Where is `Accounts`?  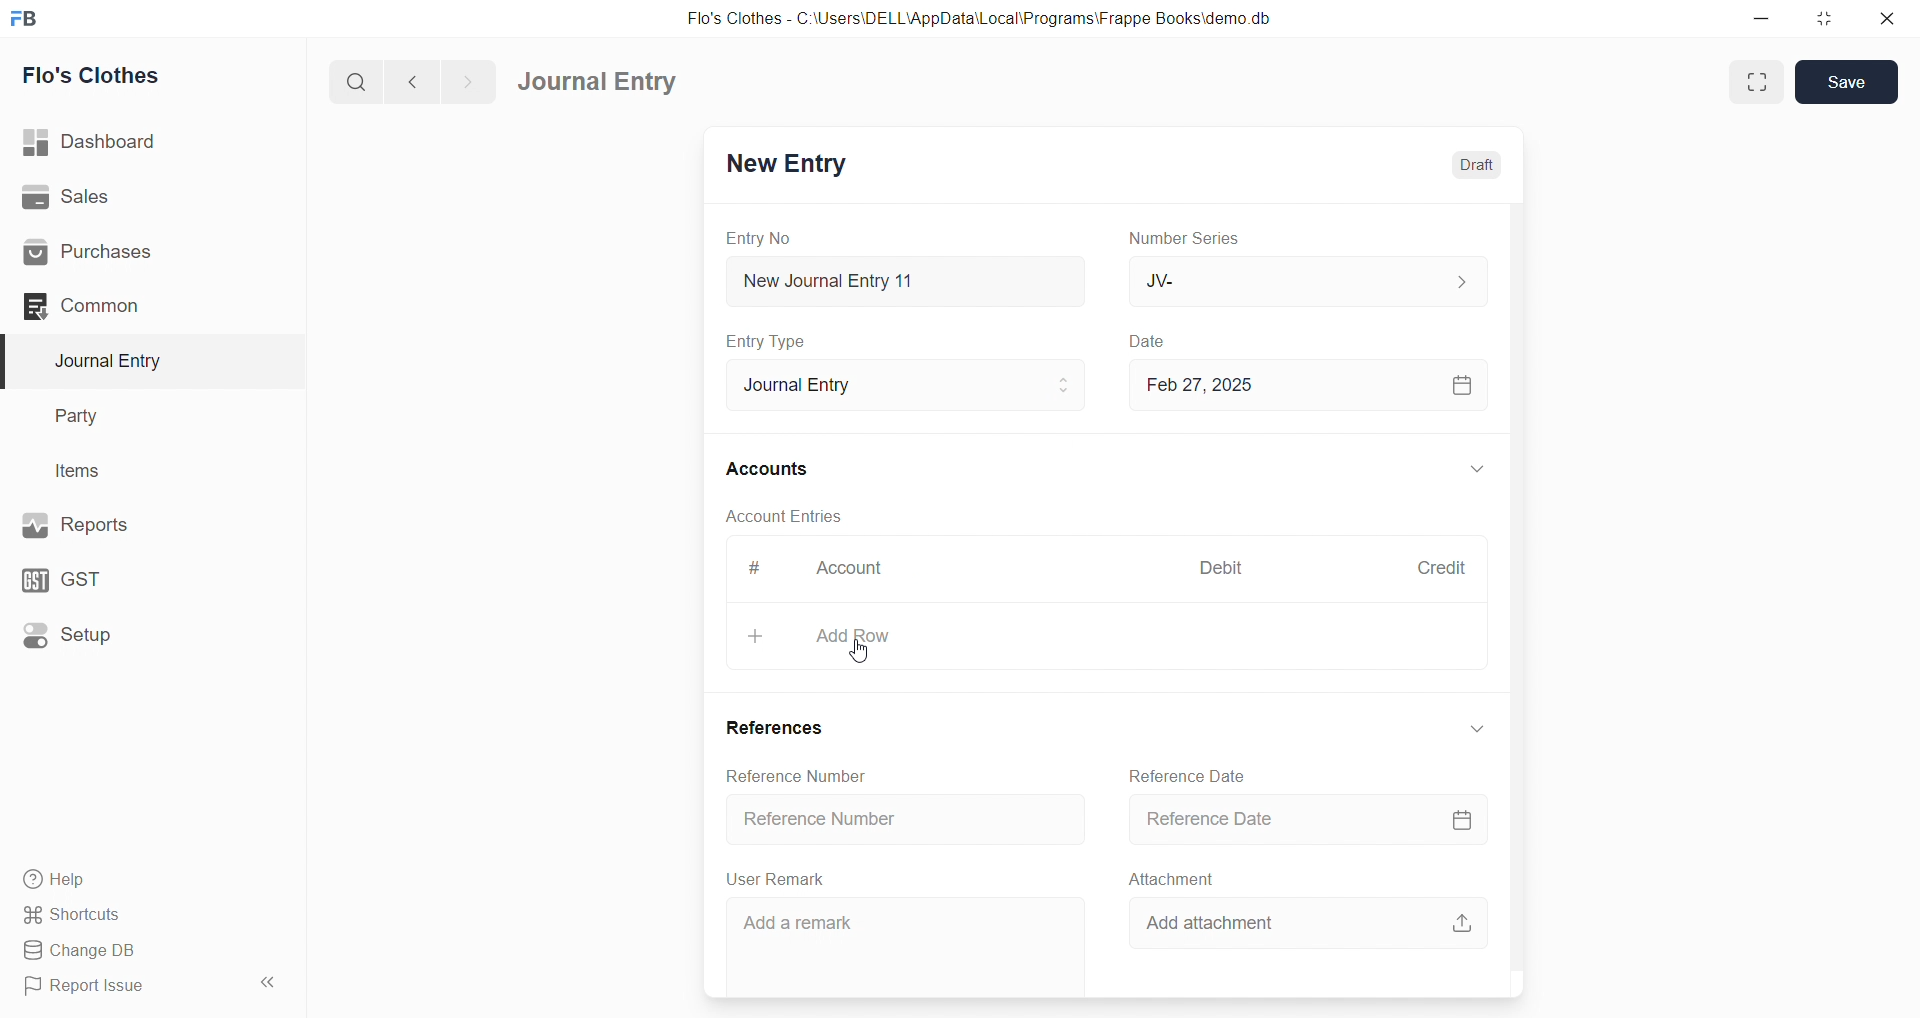 Accounts is located at coordinates (768, 470).